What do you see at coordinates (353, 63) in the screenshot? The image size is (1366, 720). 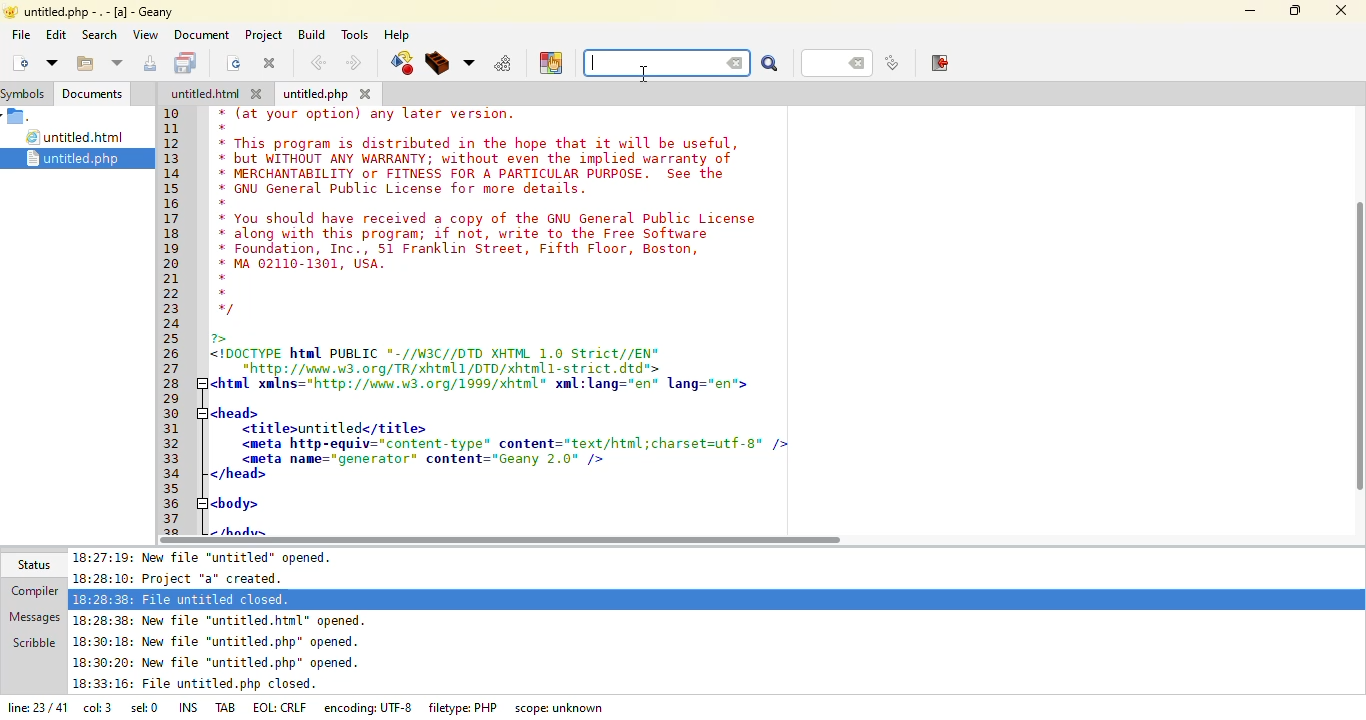 I see `next` at bounding box center [353, 63].